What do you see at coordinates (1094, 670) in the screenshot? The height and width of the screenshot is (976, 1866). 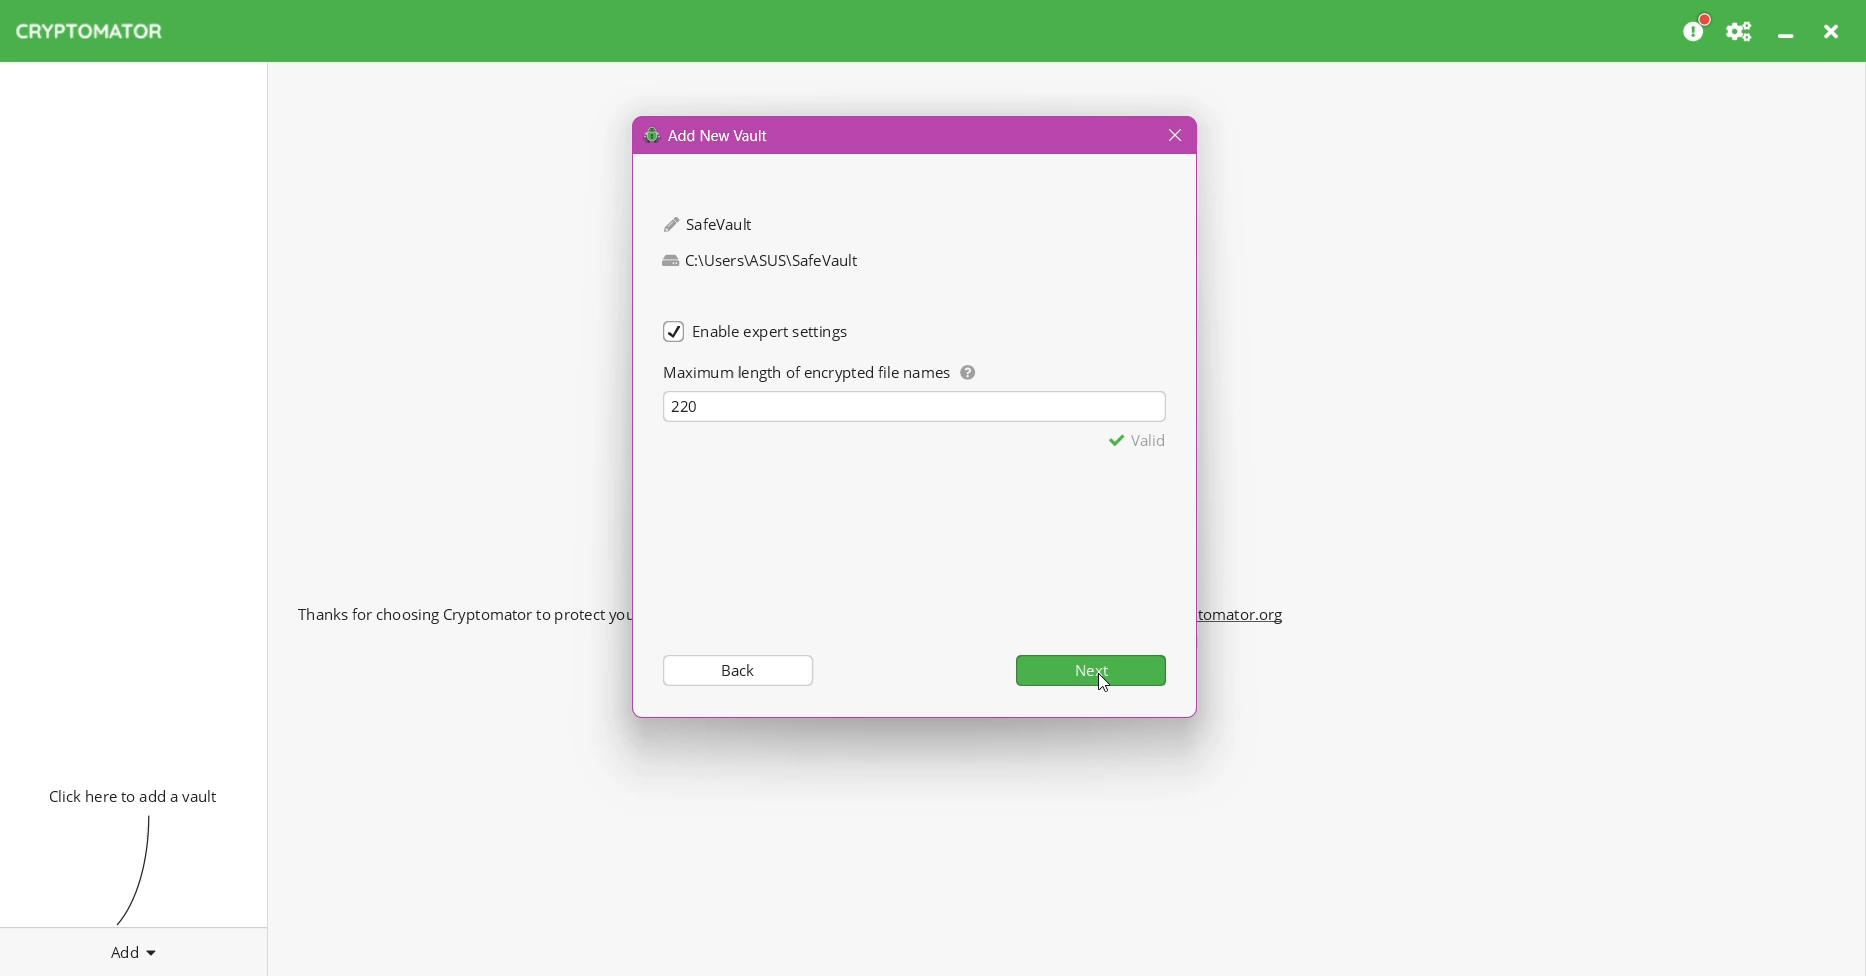 I see `Next` at bounding box center [1094, 670].